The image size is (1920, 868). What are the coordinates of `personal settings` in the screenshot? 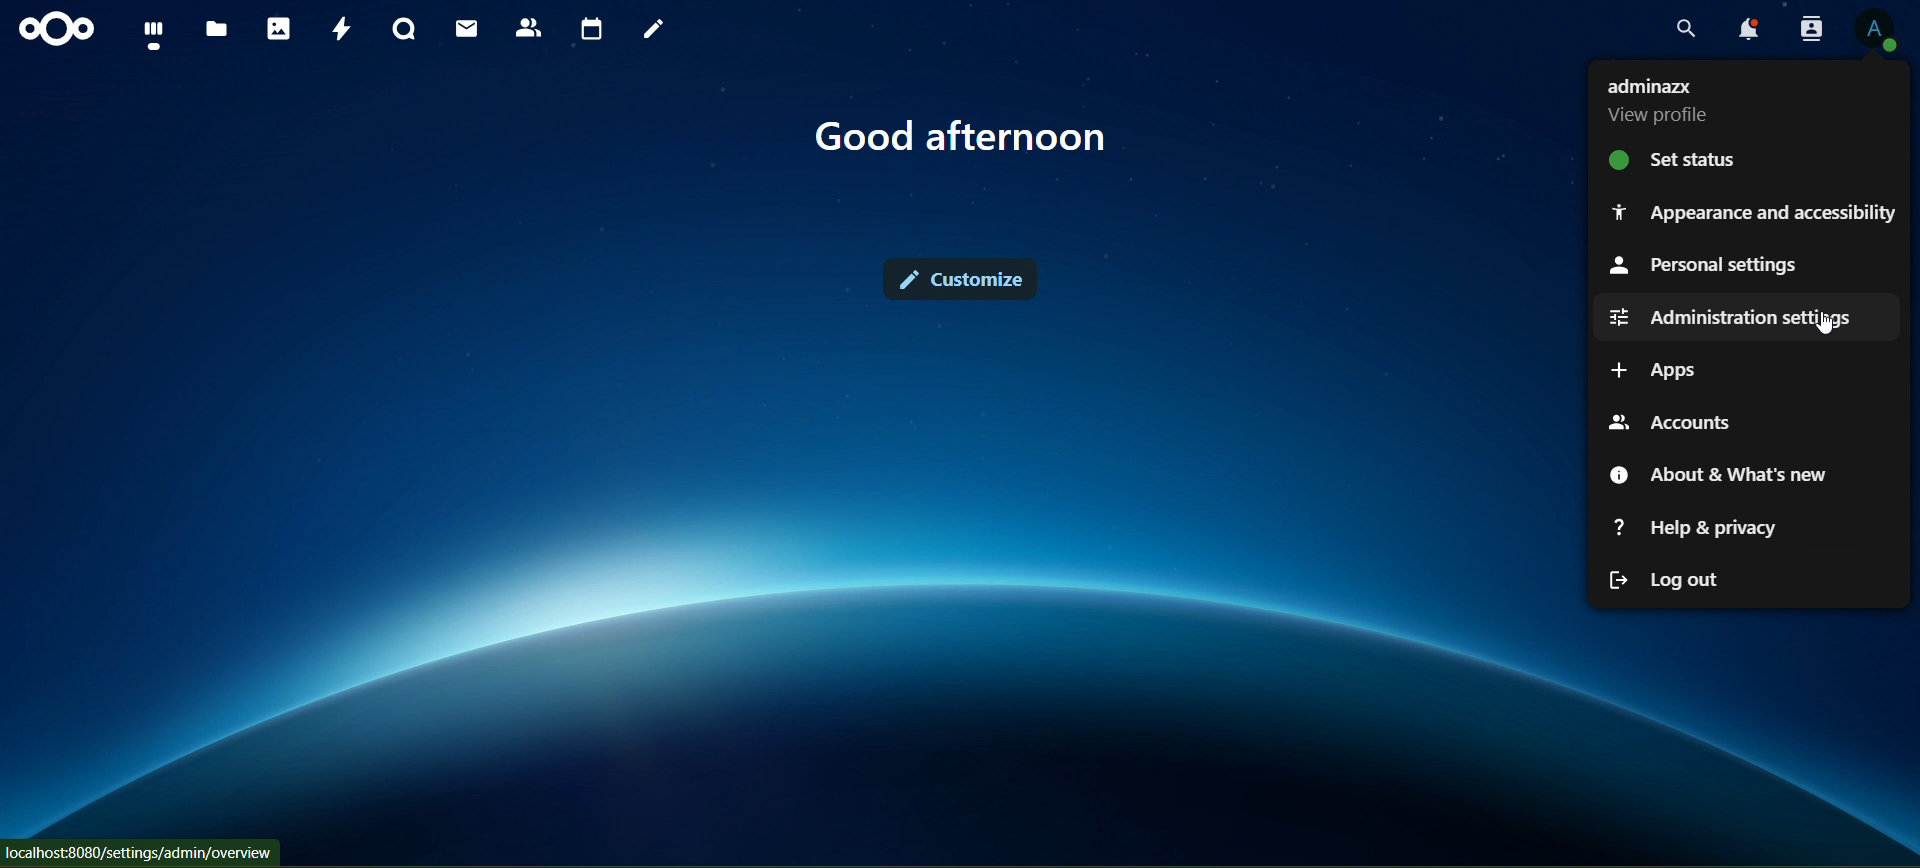 It's located at (1700, 267).